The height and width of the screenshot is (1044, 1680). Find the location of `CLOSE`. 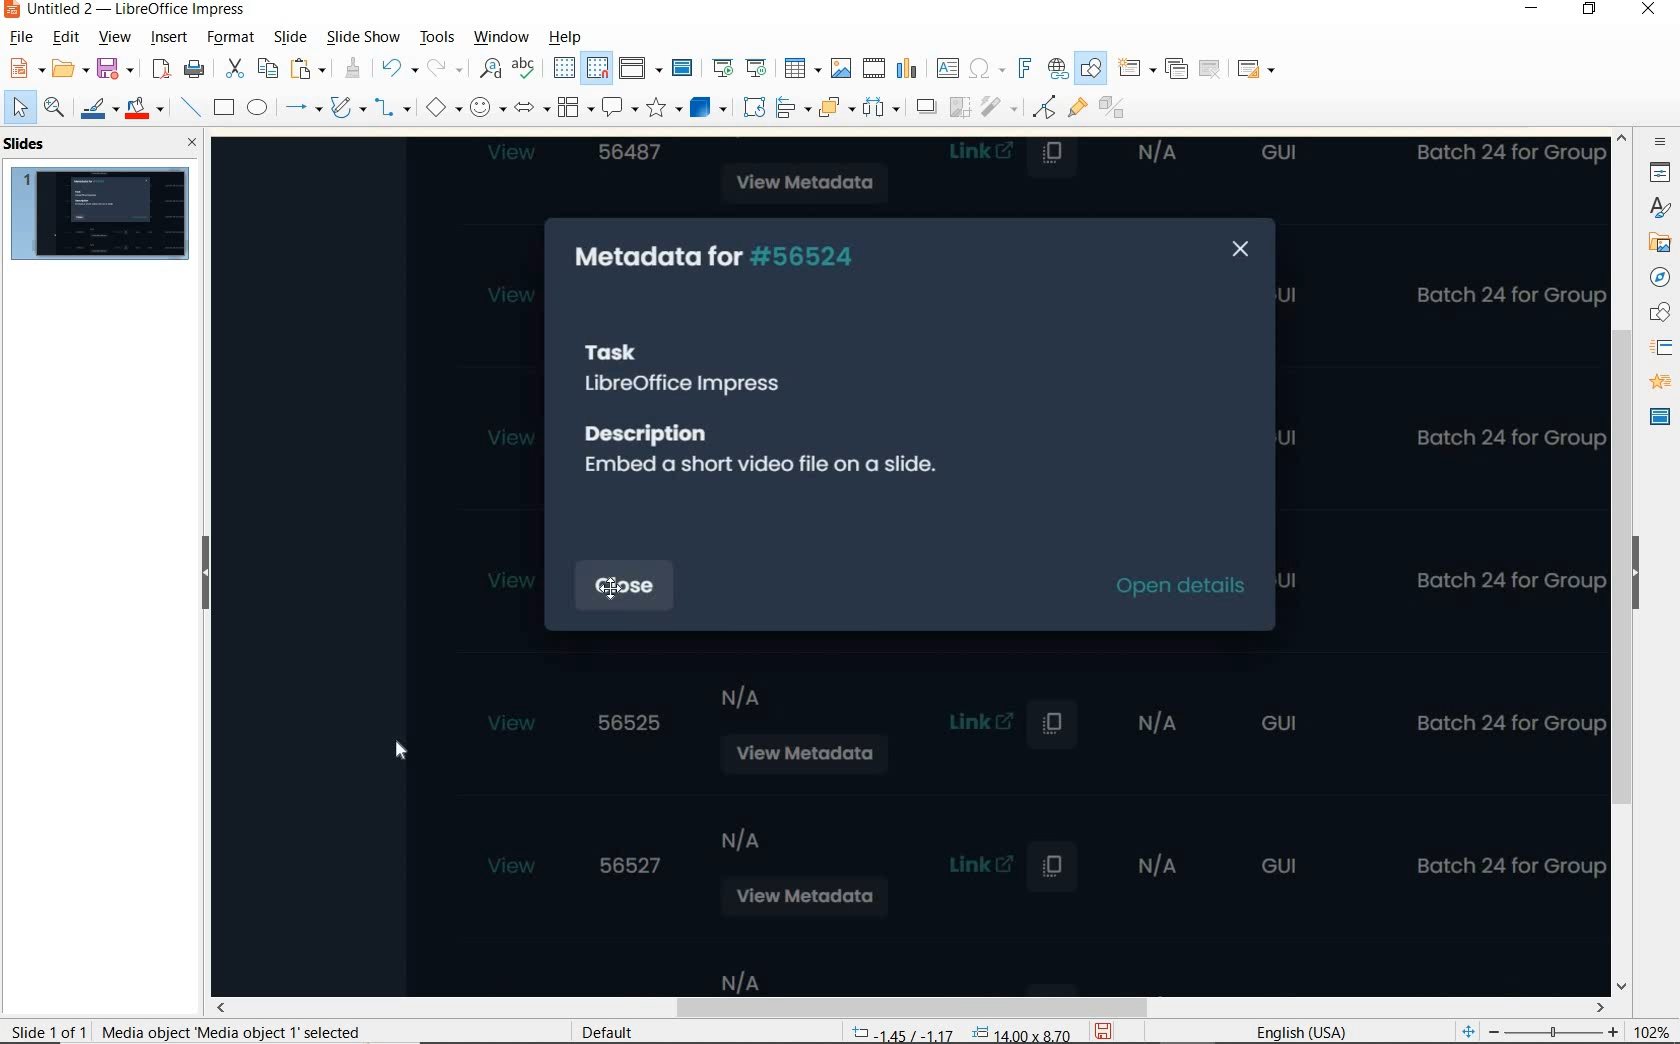

CLOSE is located at coordinates (1652, 8).